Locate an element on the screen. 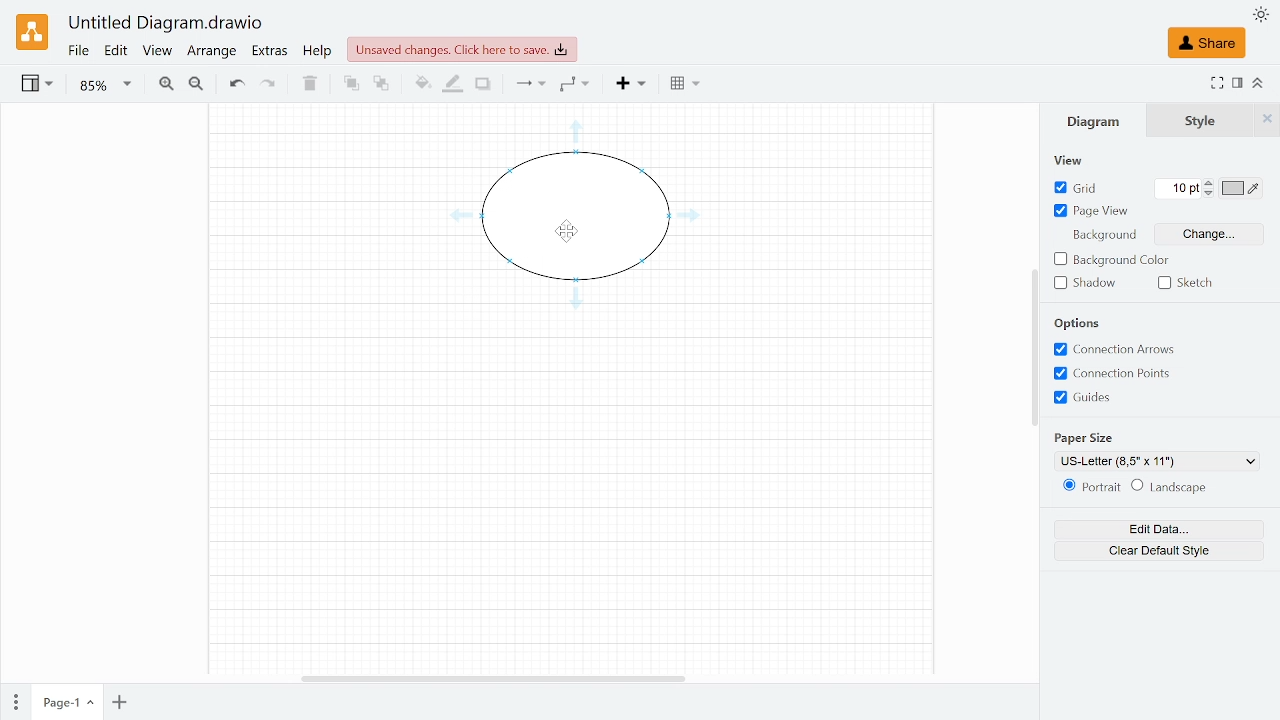 The image size is (1280, 720). Draw.io logo is located at coordinates (33, 31).